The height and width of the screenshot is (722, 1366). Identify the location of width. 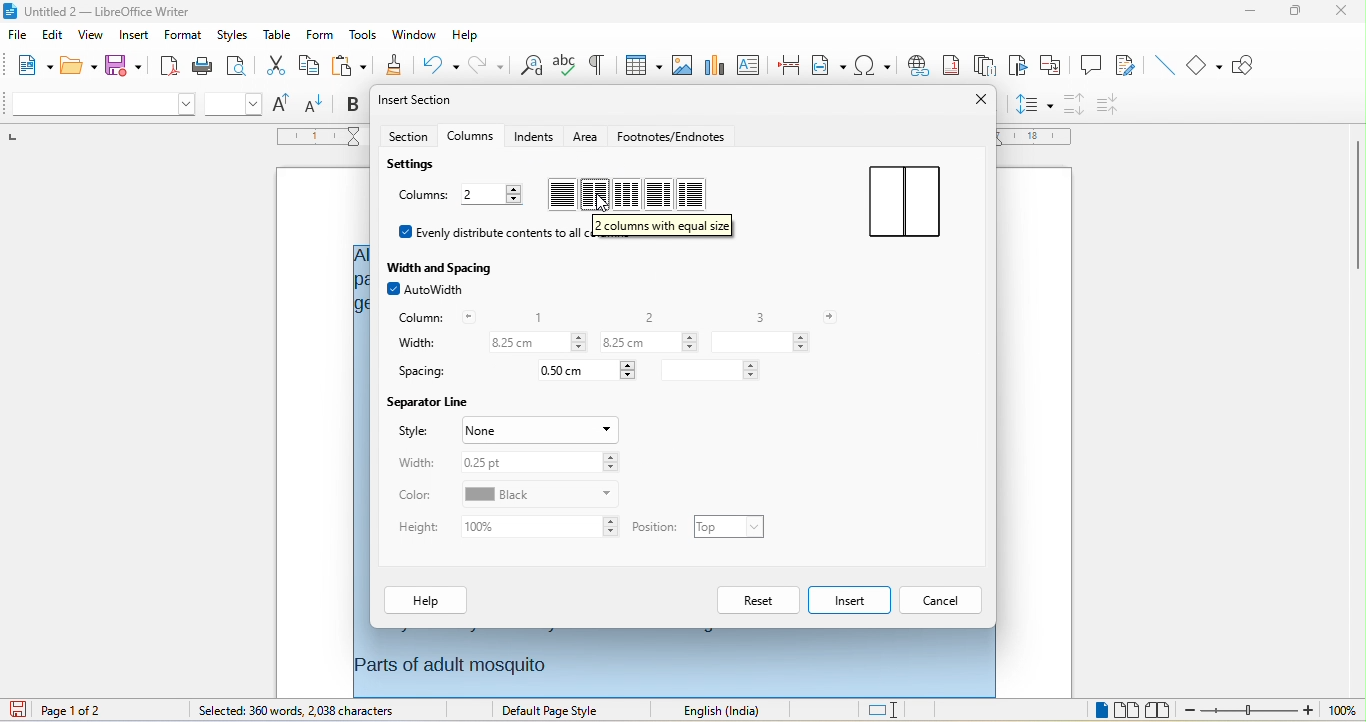
(416, 463).